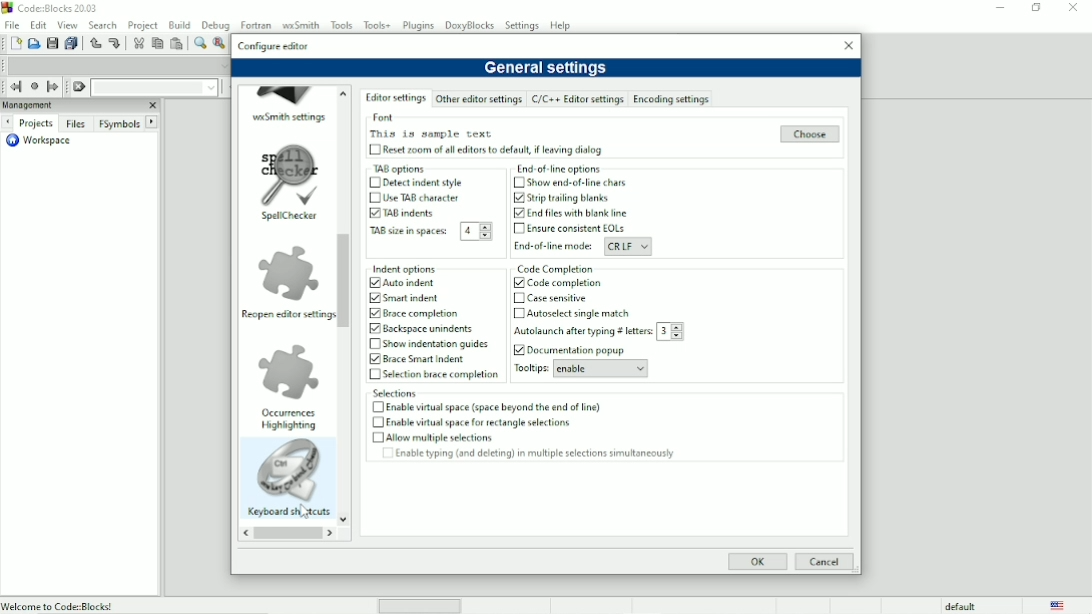 The image size is (1092, 614). Describe the element at coordinates (7, 123) in the screenshot. I see `Next` at that location.